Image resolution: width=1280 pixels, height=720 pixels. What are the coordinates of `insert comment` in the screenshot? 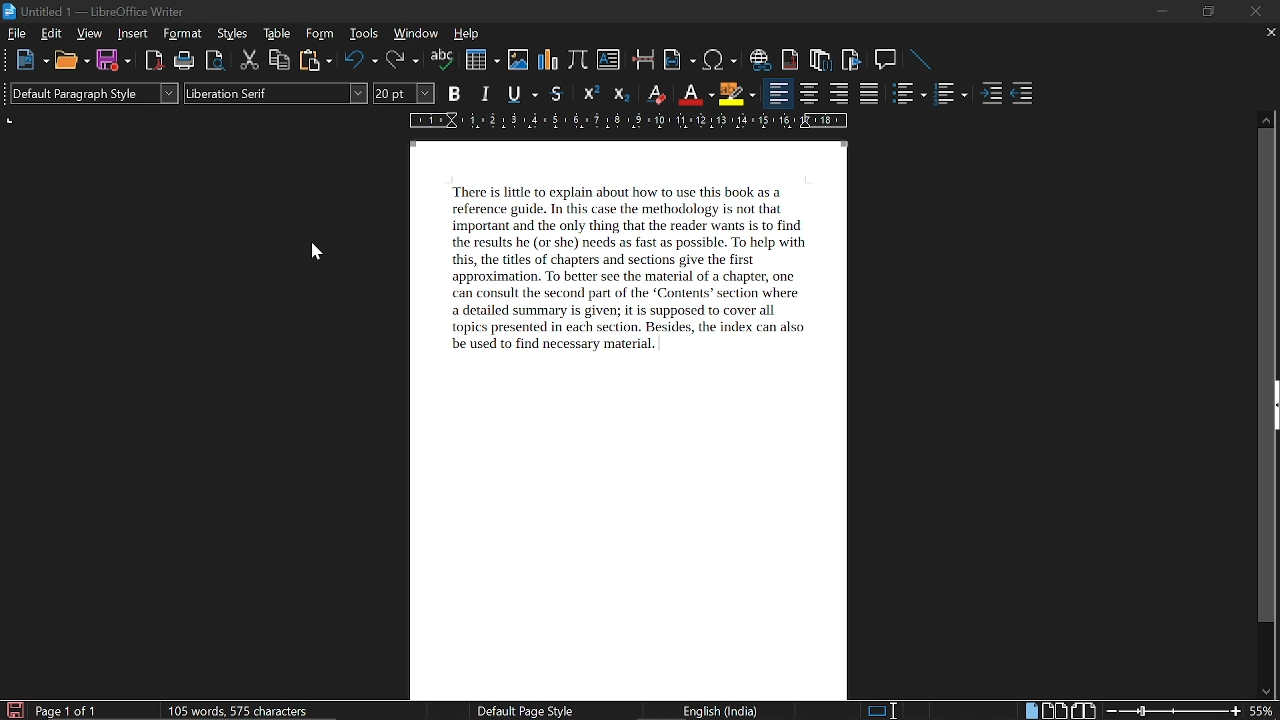 It's located at (887, 60).